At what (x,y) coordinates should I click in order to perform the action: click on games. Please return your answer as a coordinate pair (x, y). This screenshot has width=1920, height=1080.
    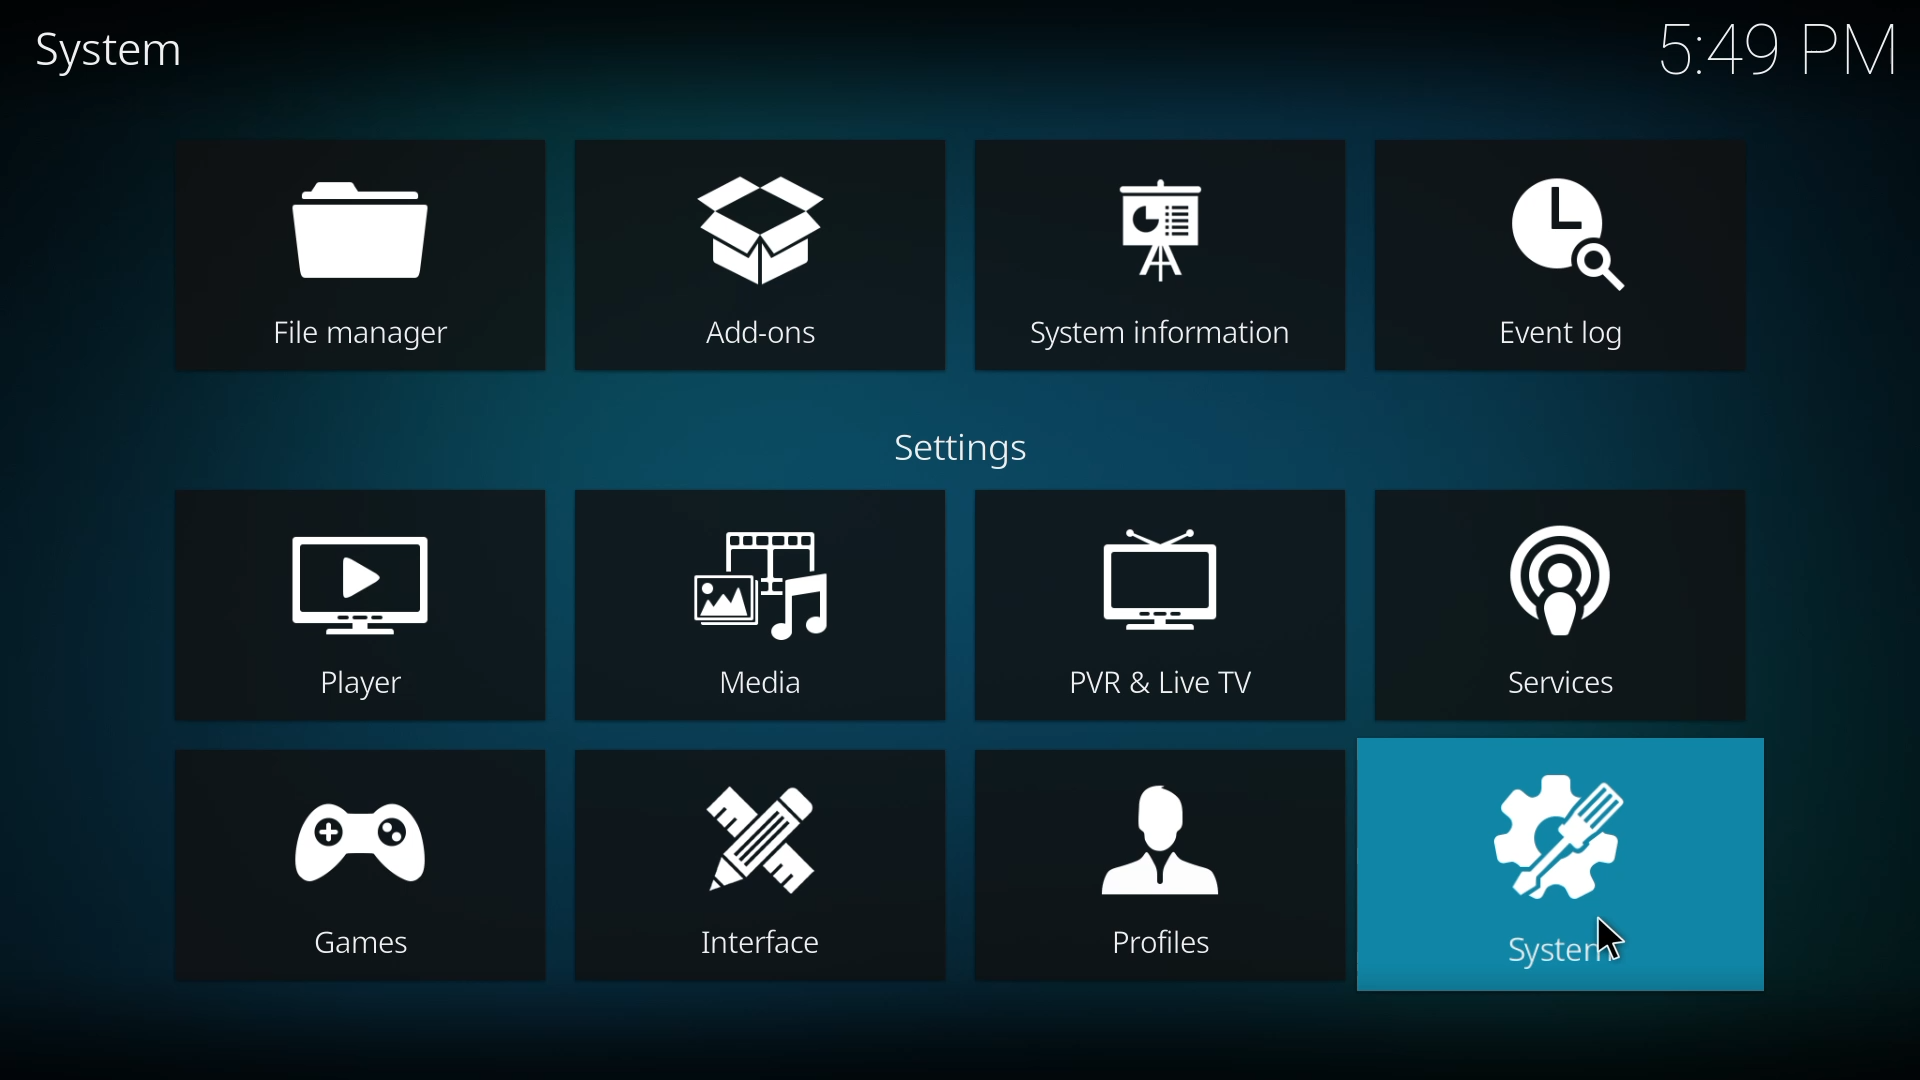
    Looking at the image, I should click on (367, 877).